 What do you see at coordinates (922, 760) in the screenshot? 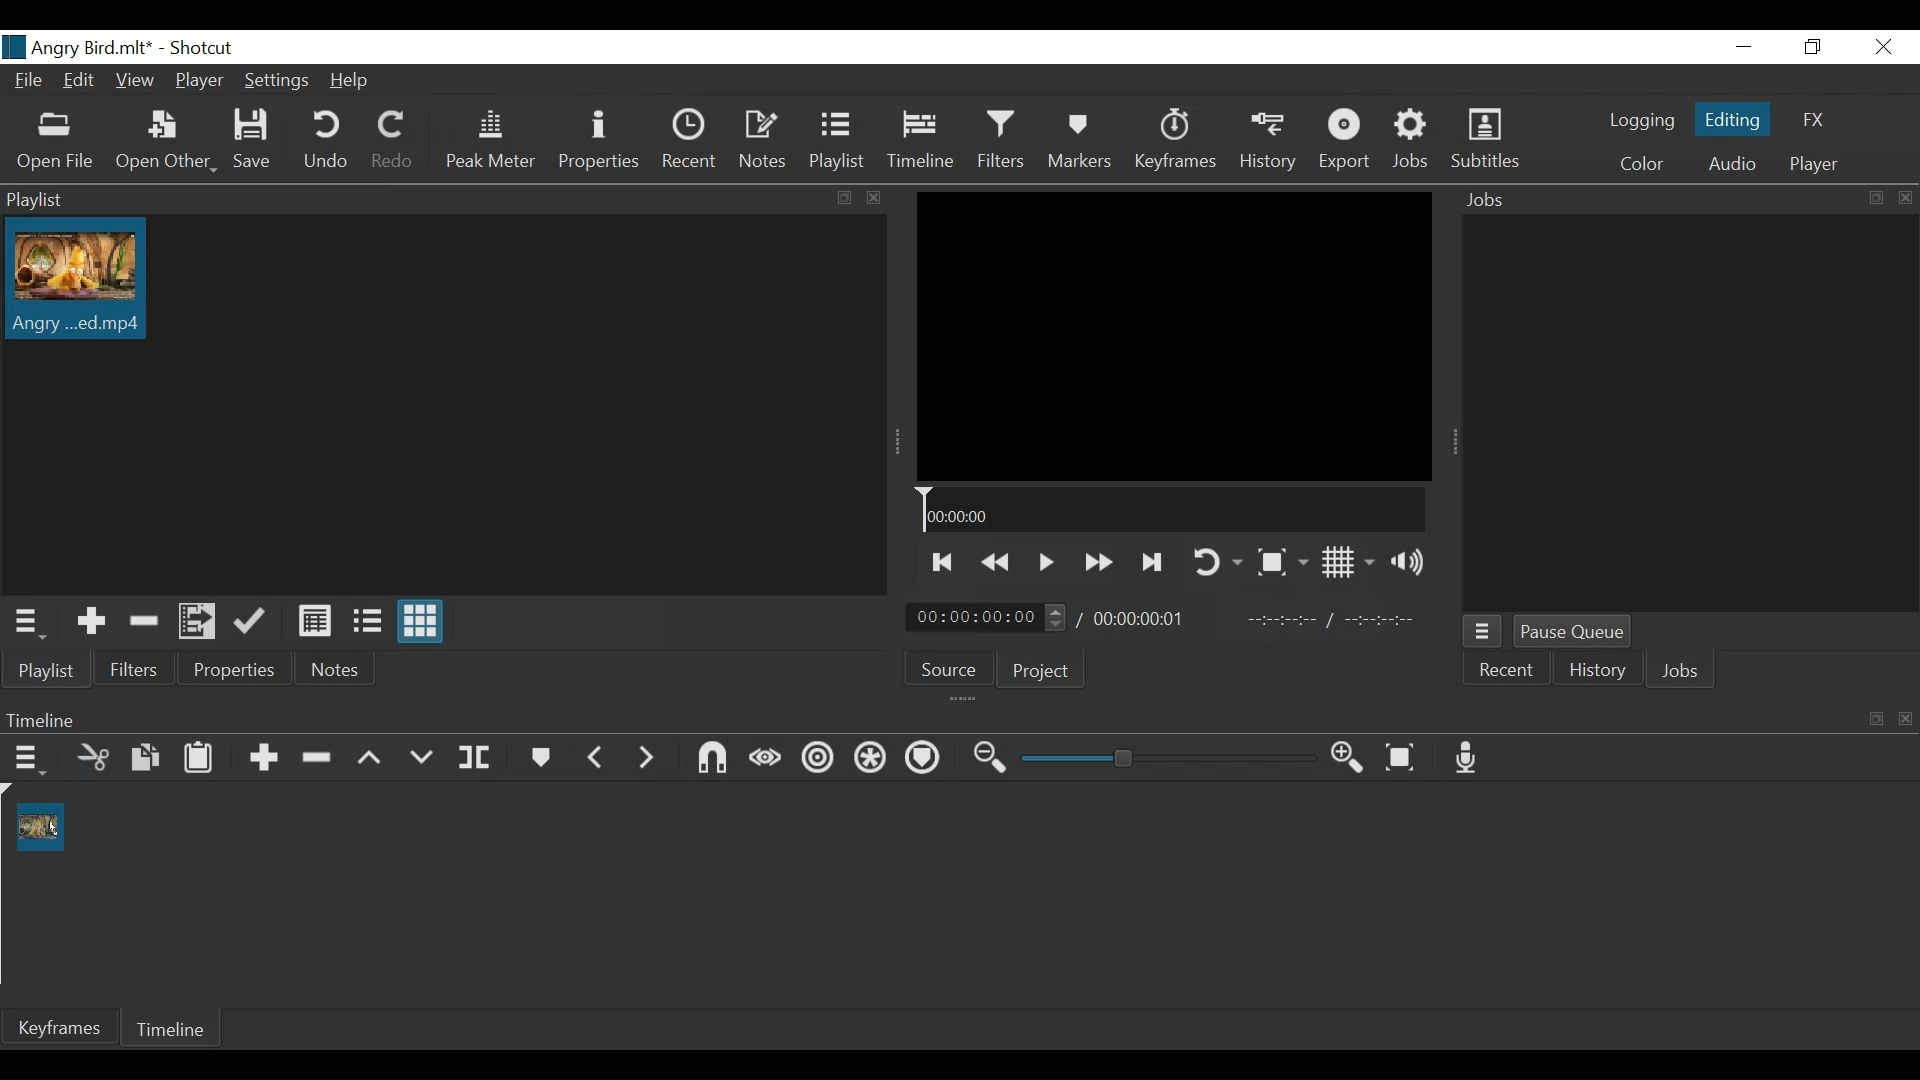
I see `Ripple markers` at bounding box center [922, 760].